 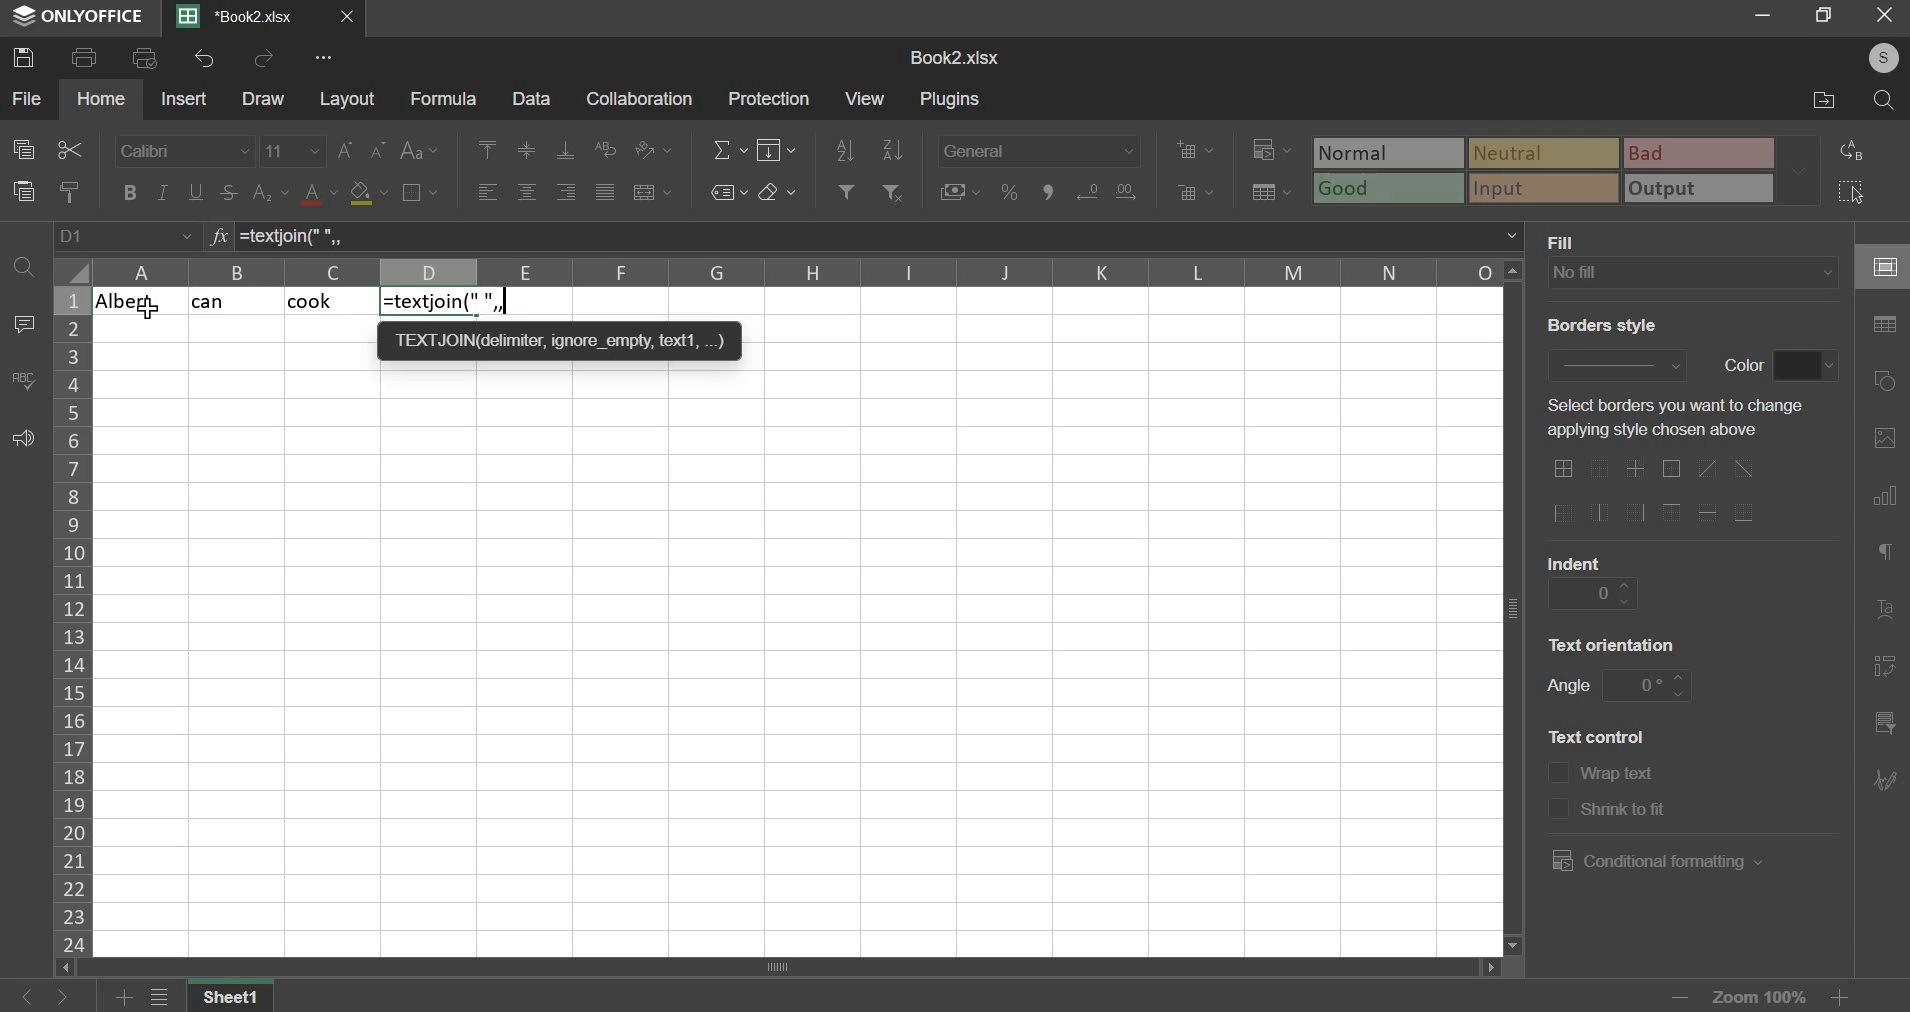 What do you see at coordinates (773, 98) in the screenshot?
I see `protection` at bounding box center [773, 98].